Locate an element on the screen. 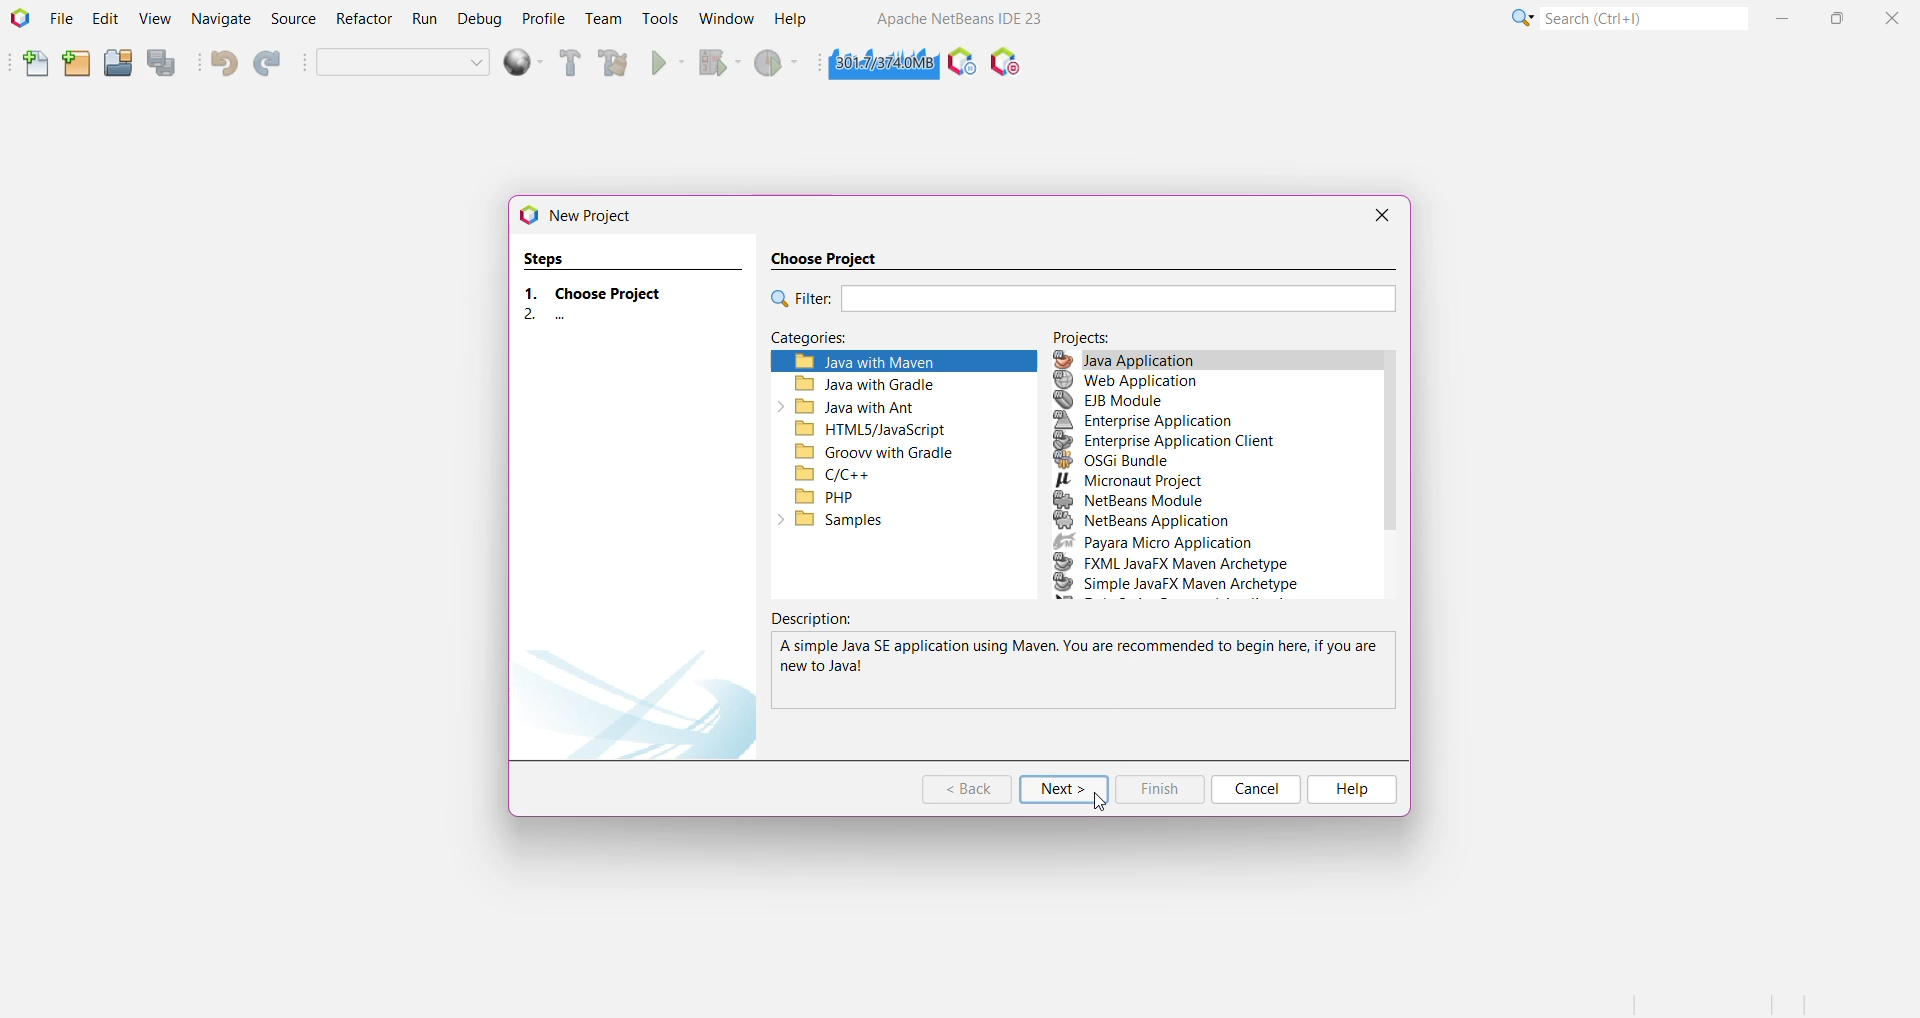 The image size is (1920, 1018). Java with Maven is located at coordinates (905, 361).